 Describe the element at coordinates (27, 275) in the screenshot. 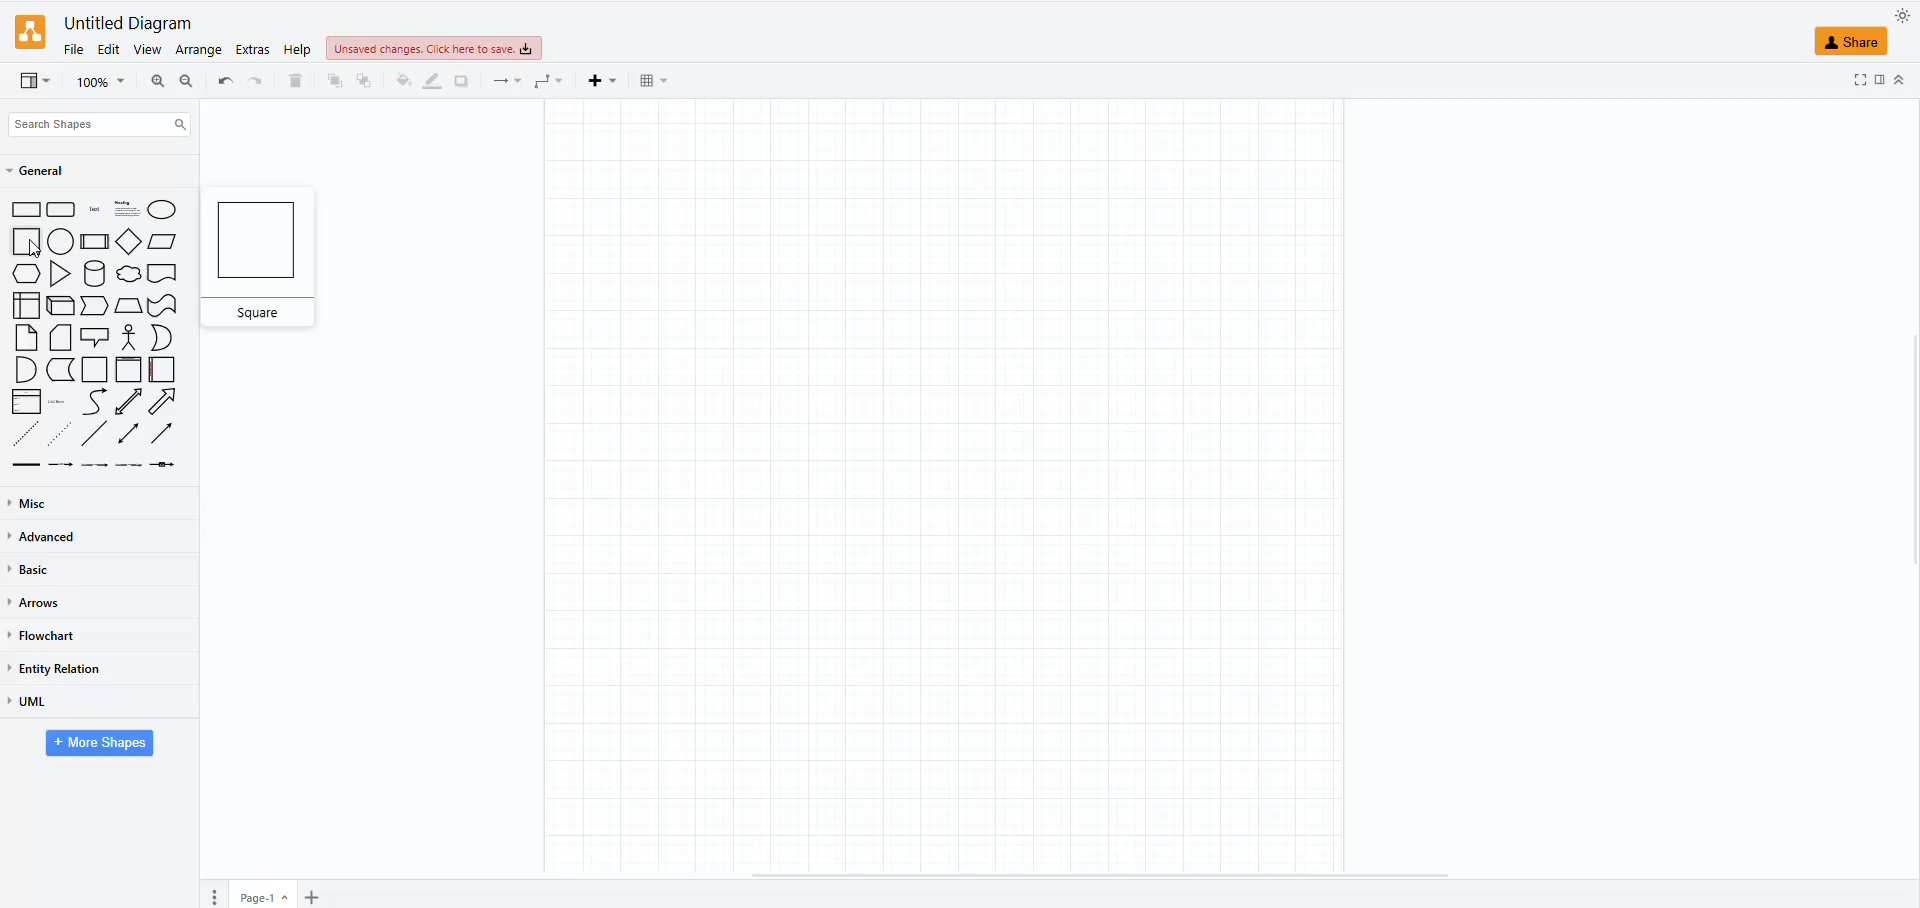

I see `hexagon` at that location.